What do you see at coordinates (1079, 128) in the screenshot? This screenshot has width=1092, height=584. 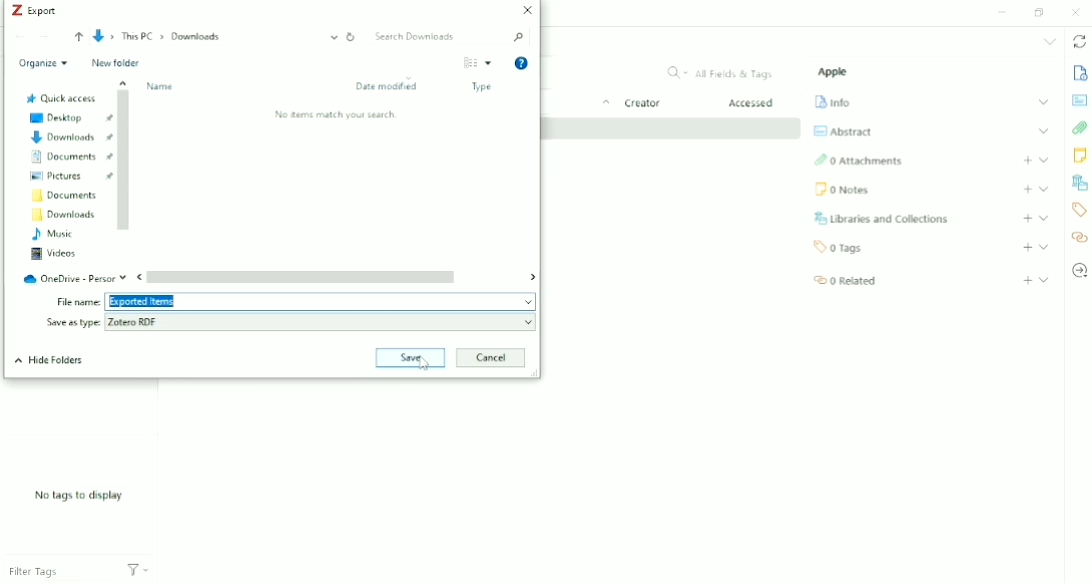 I see `Attachments` at bounding box center [1079, 128].